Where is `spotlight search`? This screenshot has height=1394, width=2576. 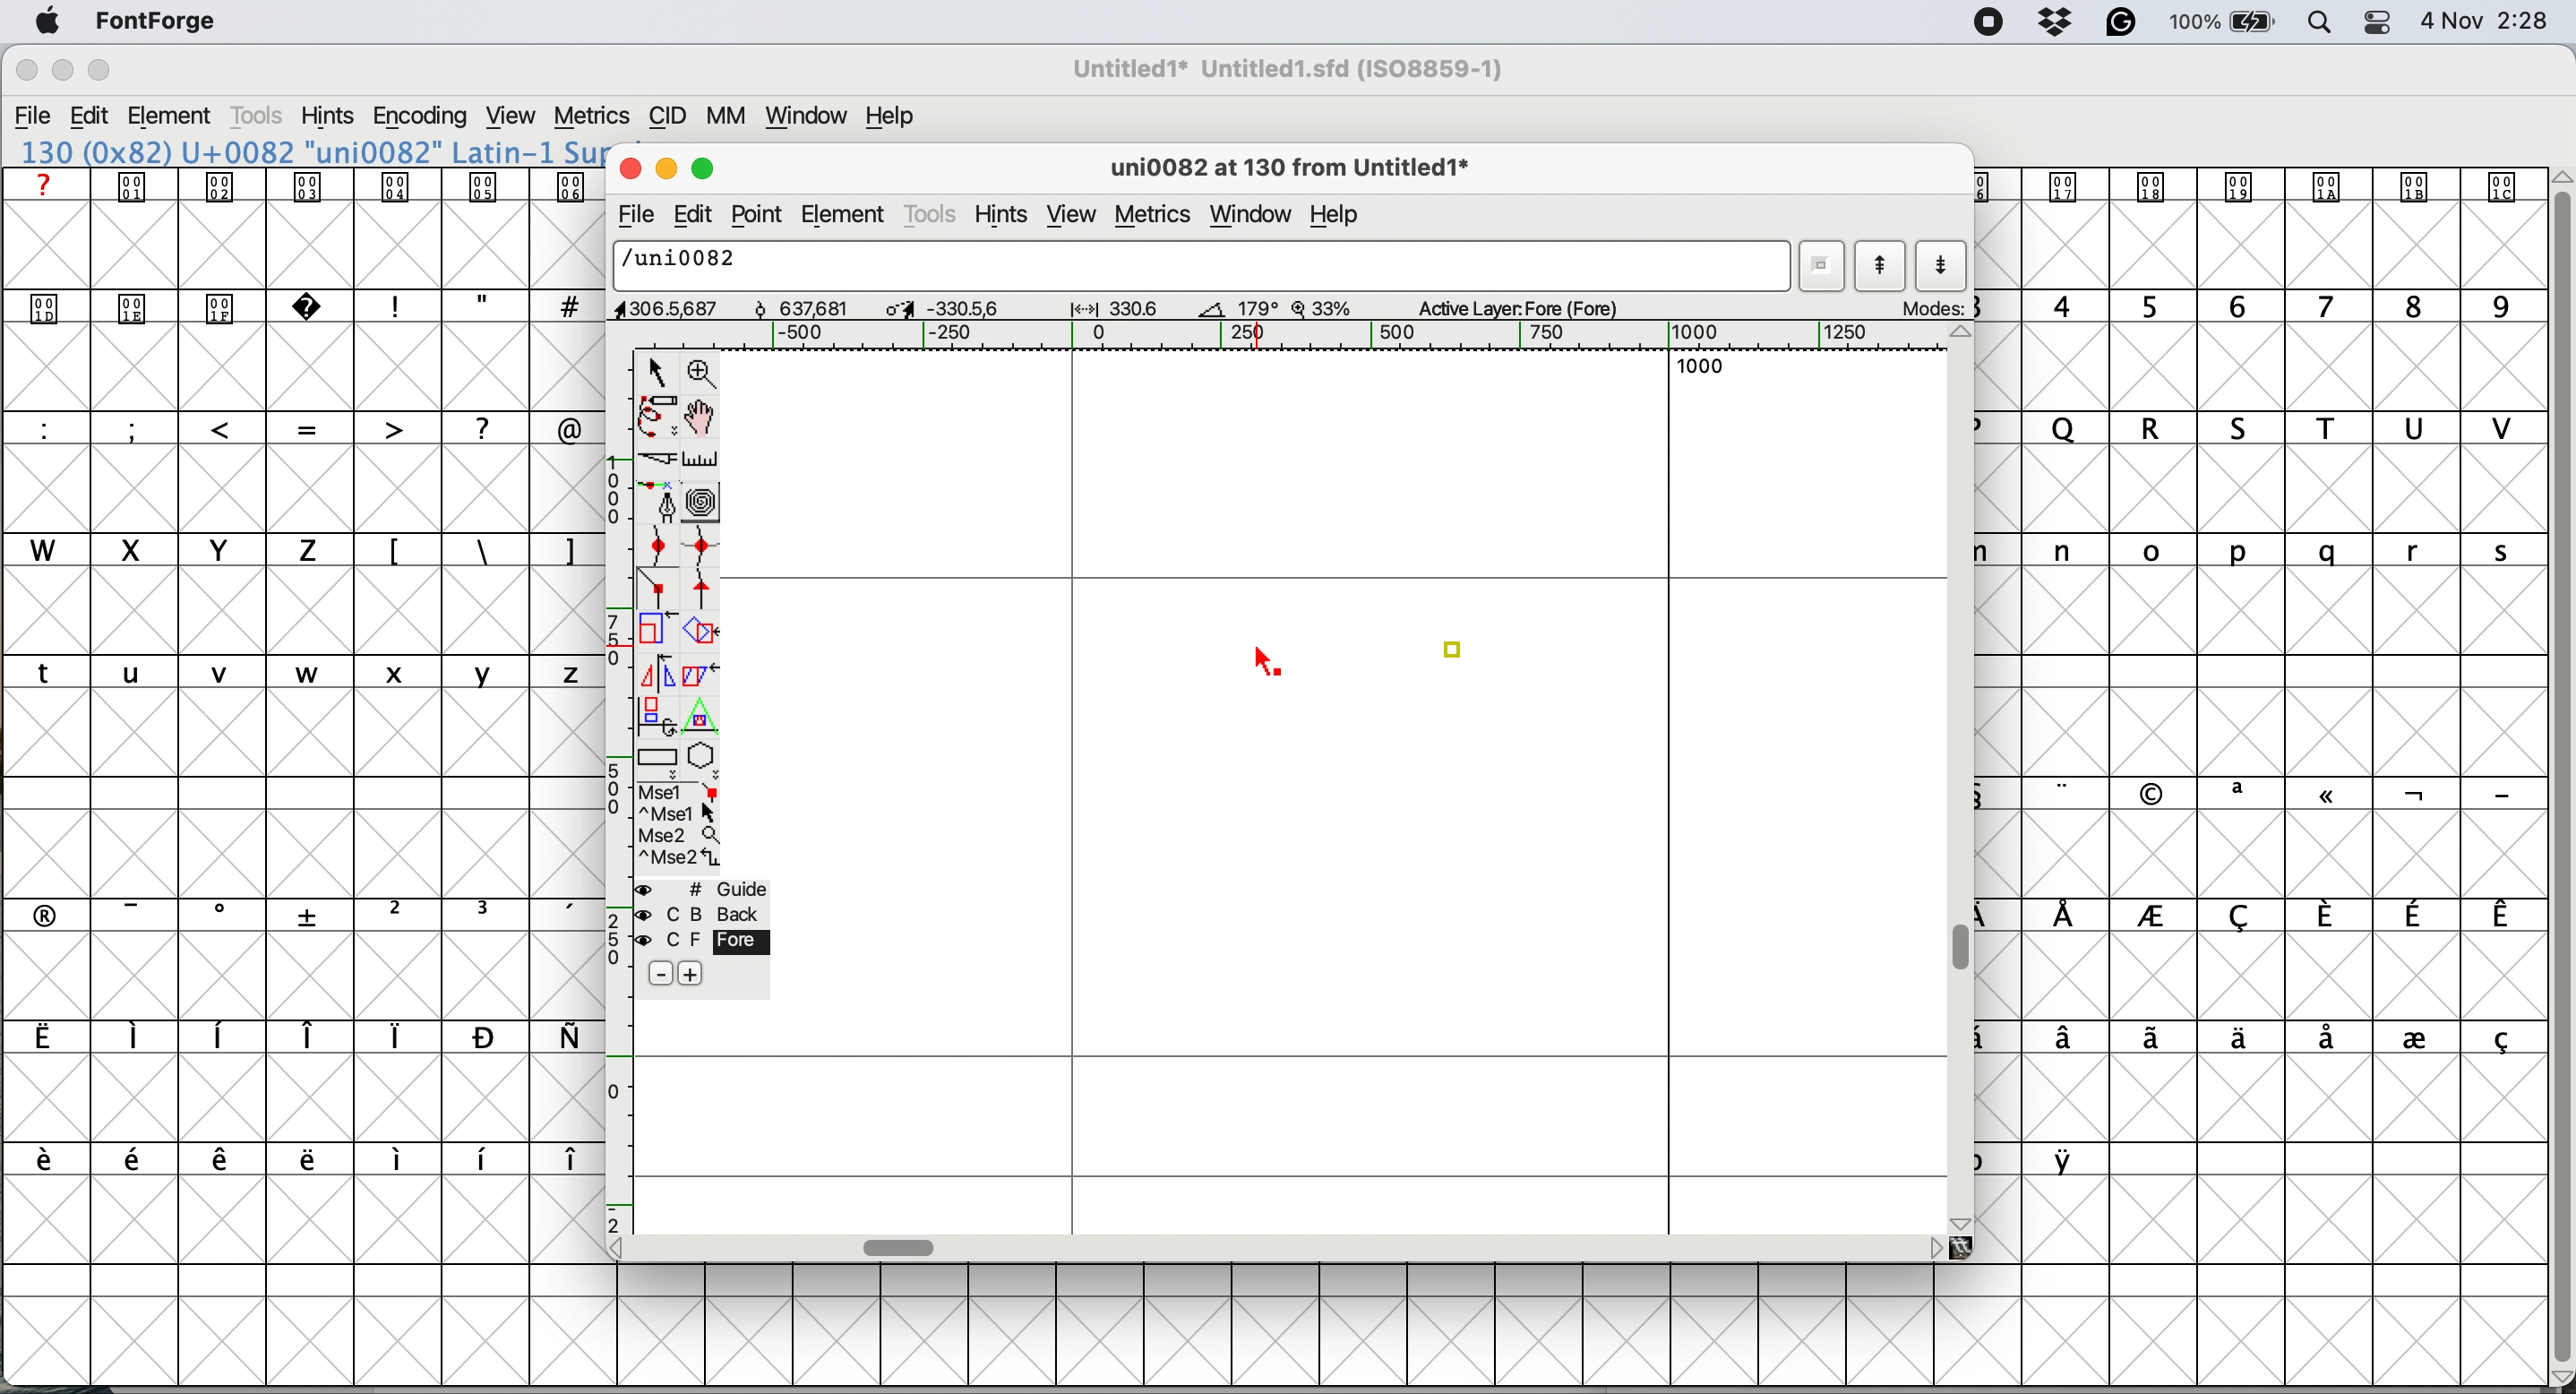
spotlight search is located at coordinates (2315, 25).